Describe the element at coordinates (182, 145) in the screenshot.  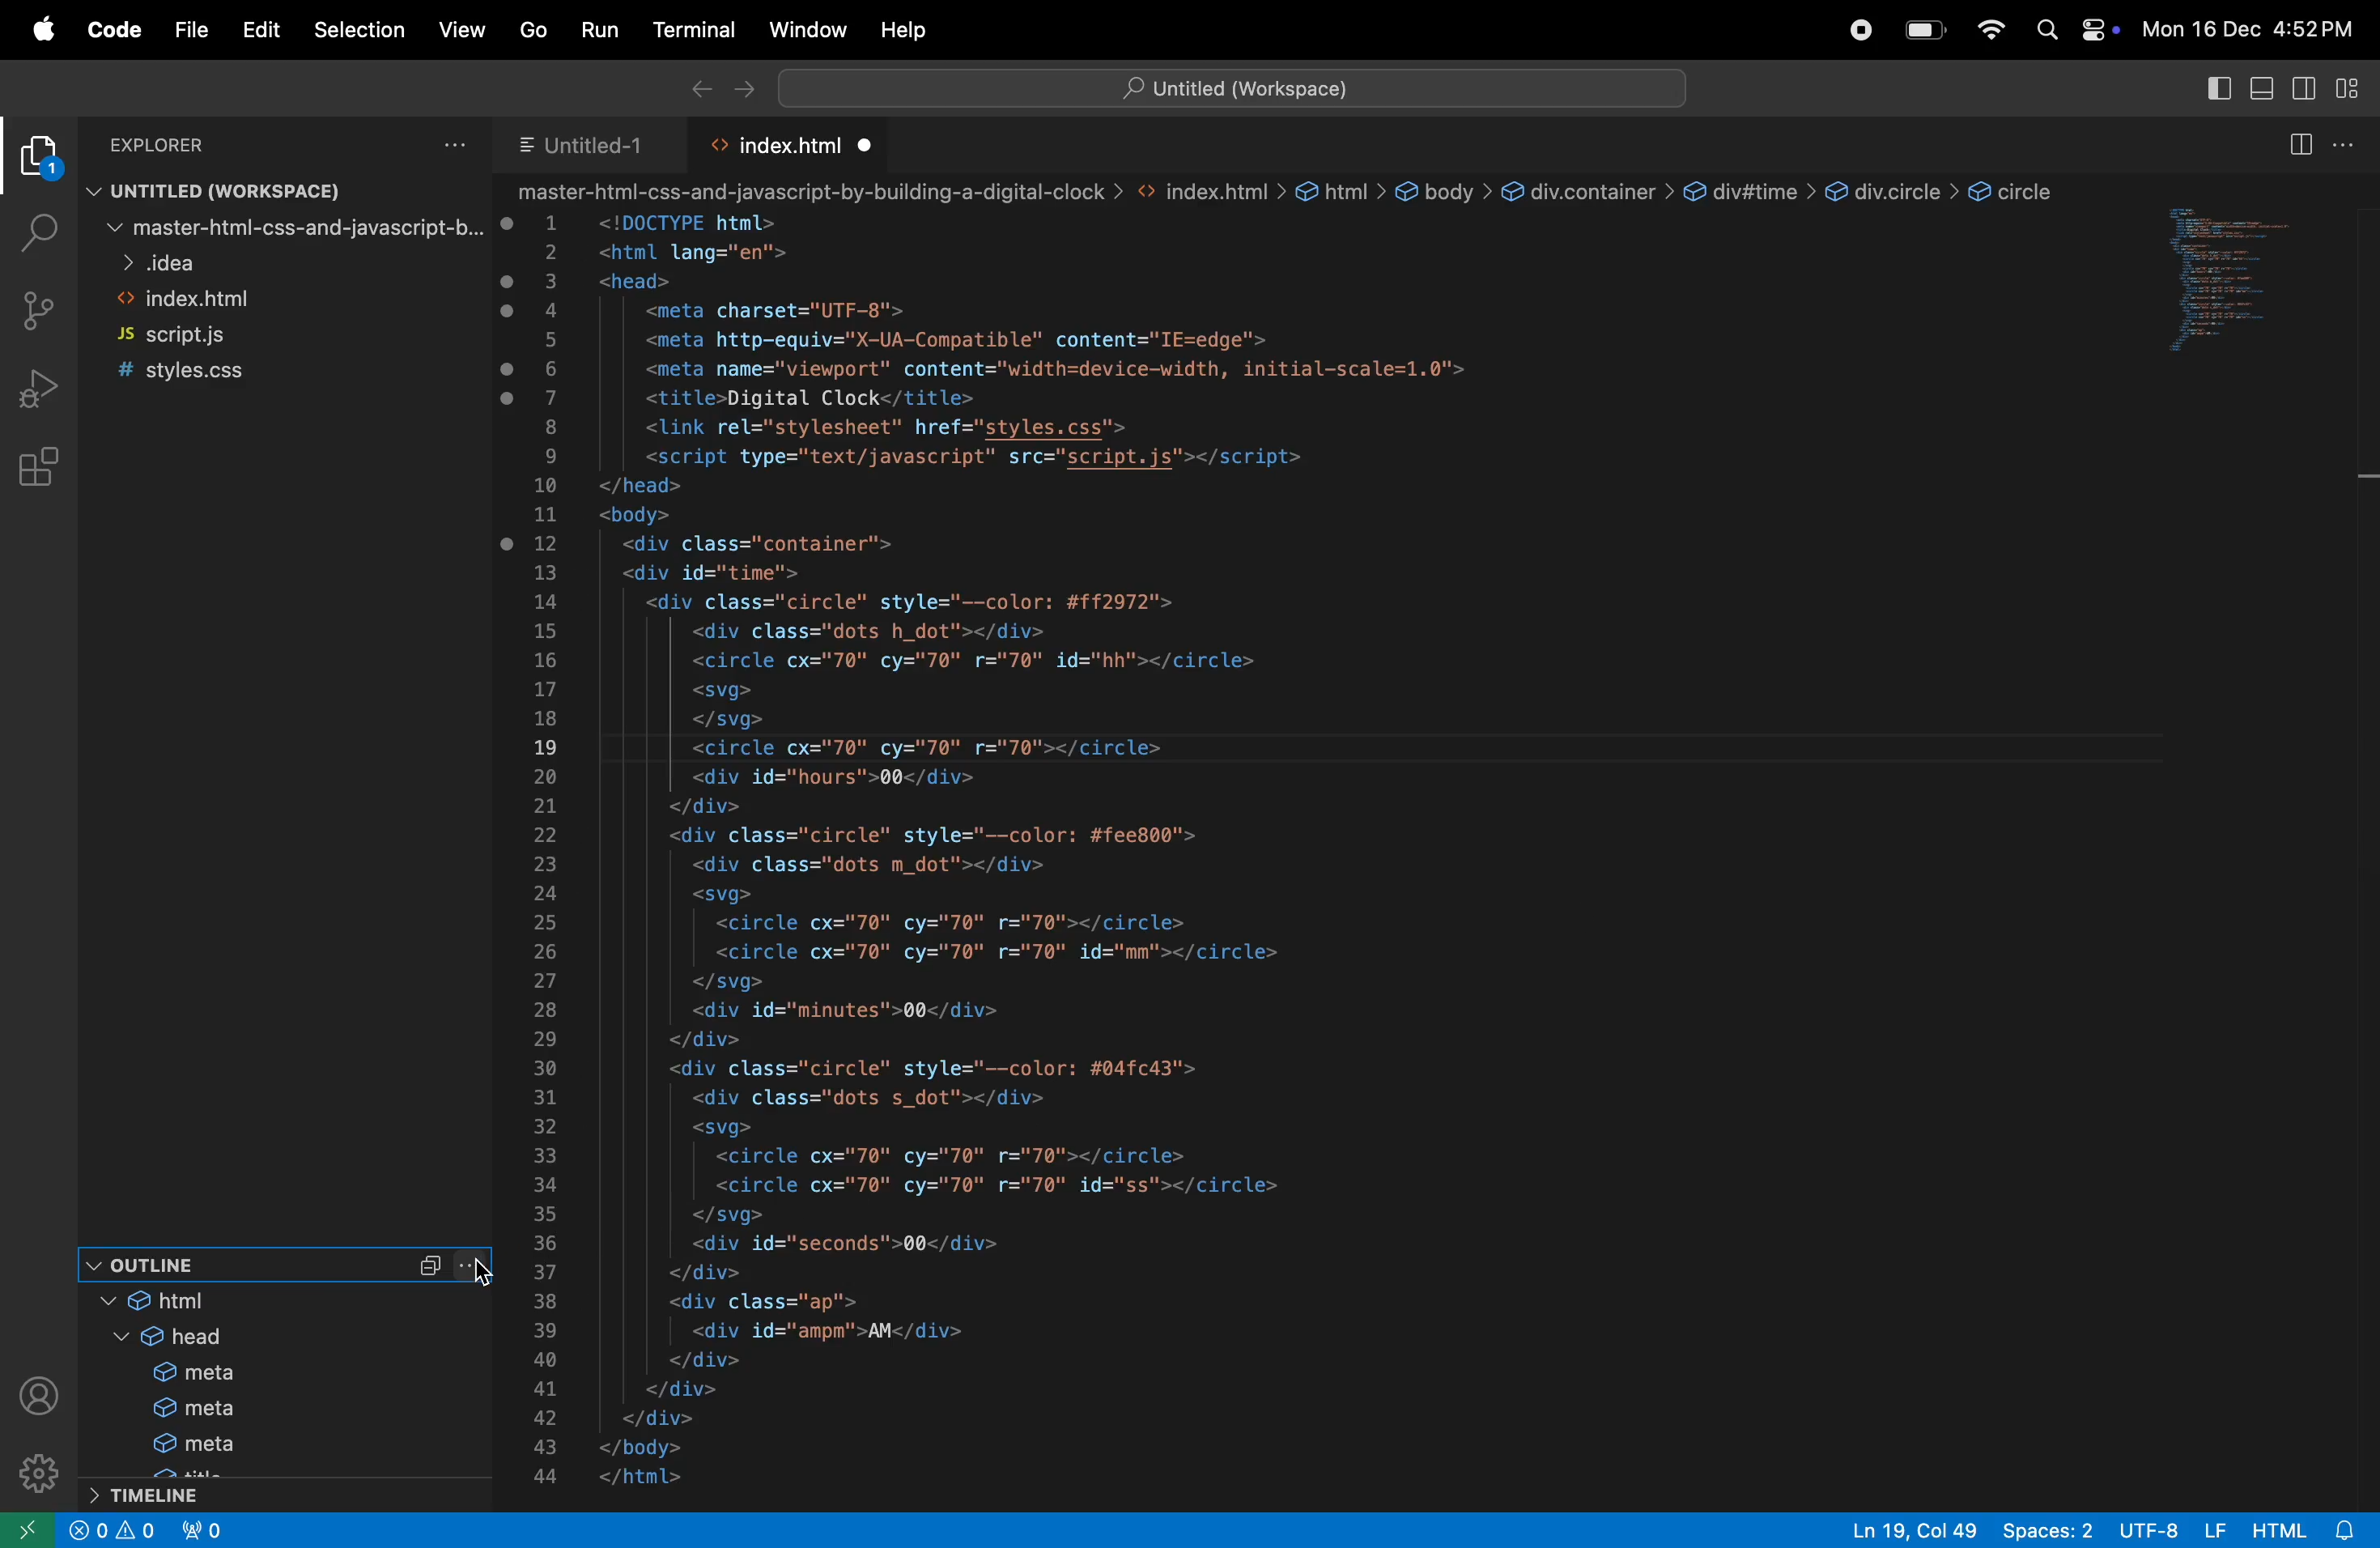
I see `Explore` at that location.